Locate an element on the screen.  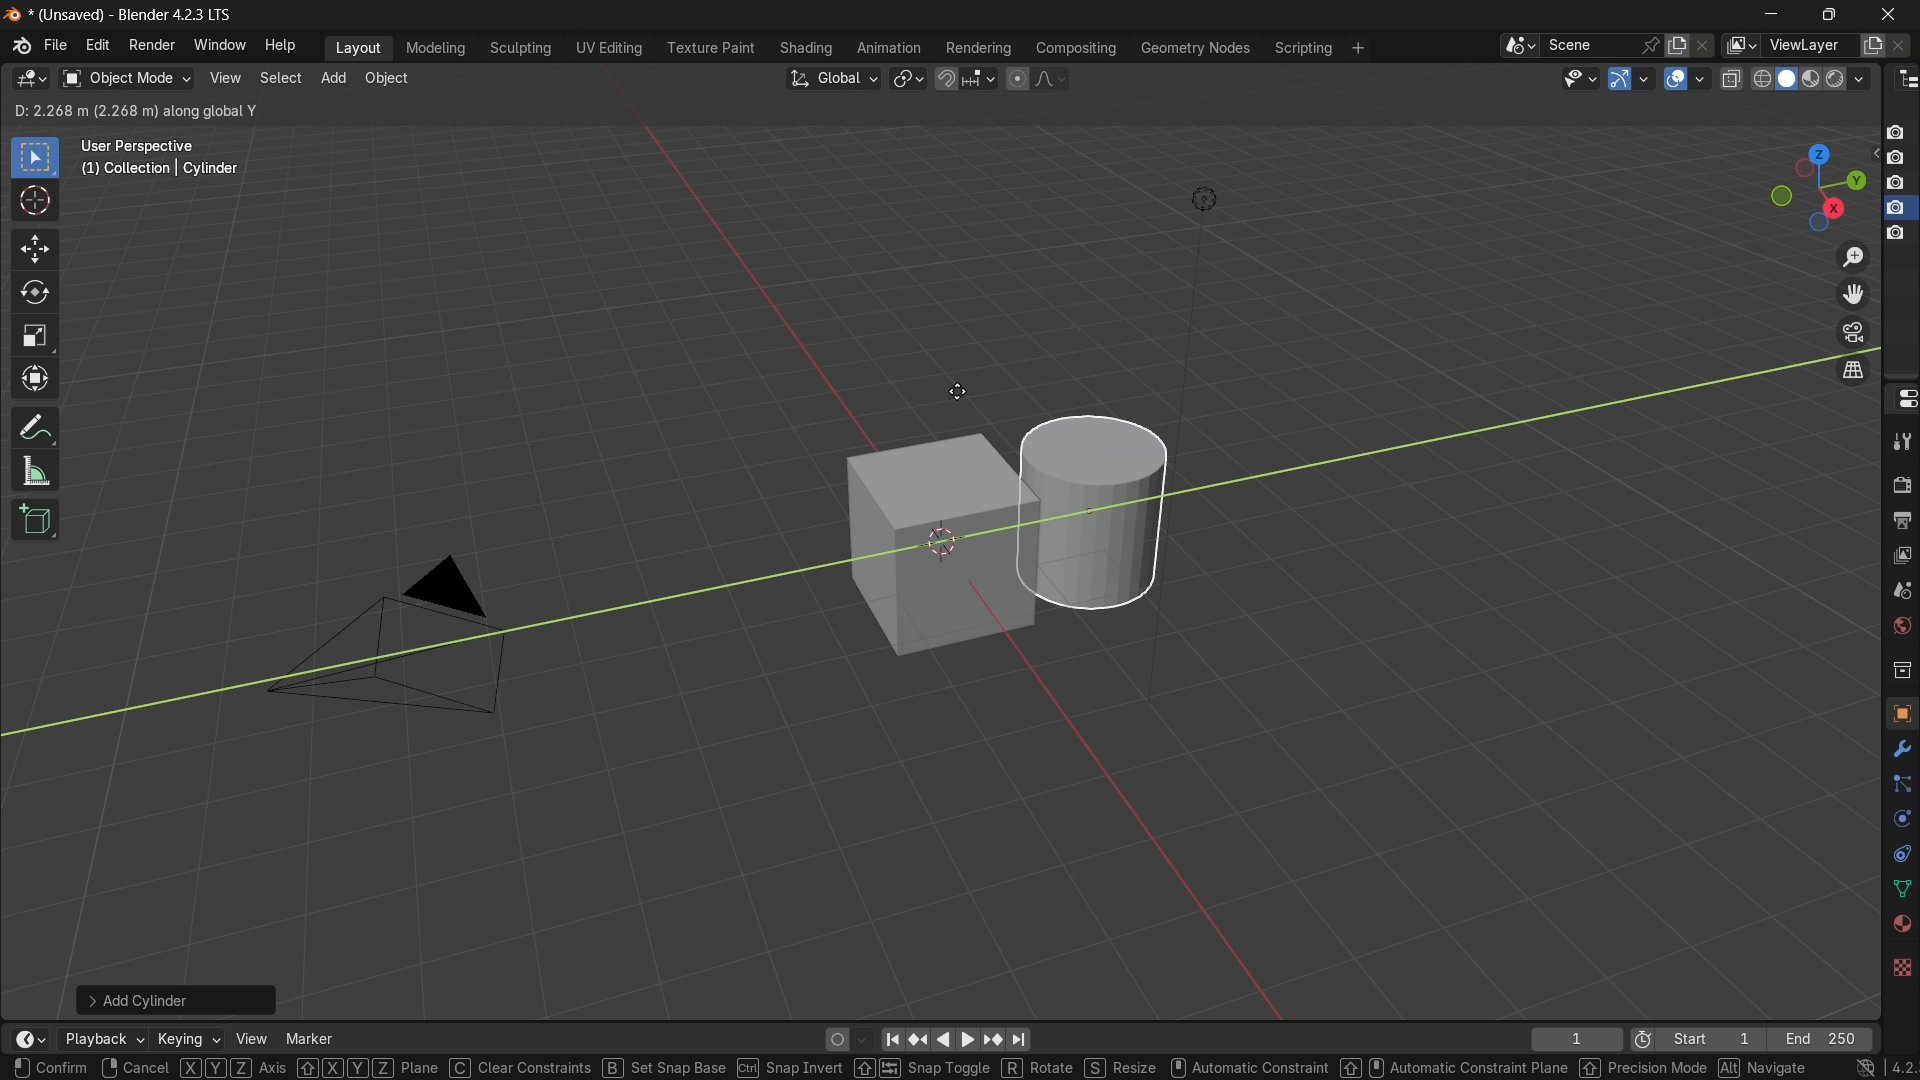
edit menu is located at coordinates (97, 46).